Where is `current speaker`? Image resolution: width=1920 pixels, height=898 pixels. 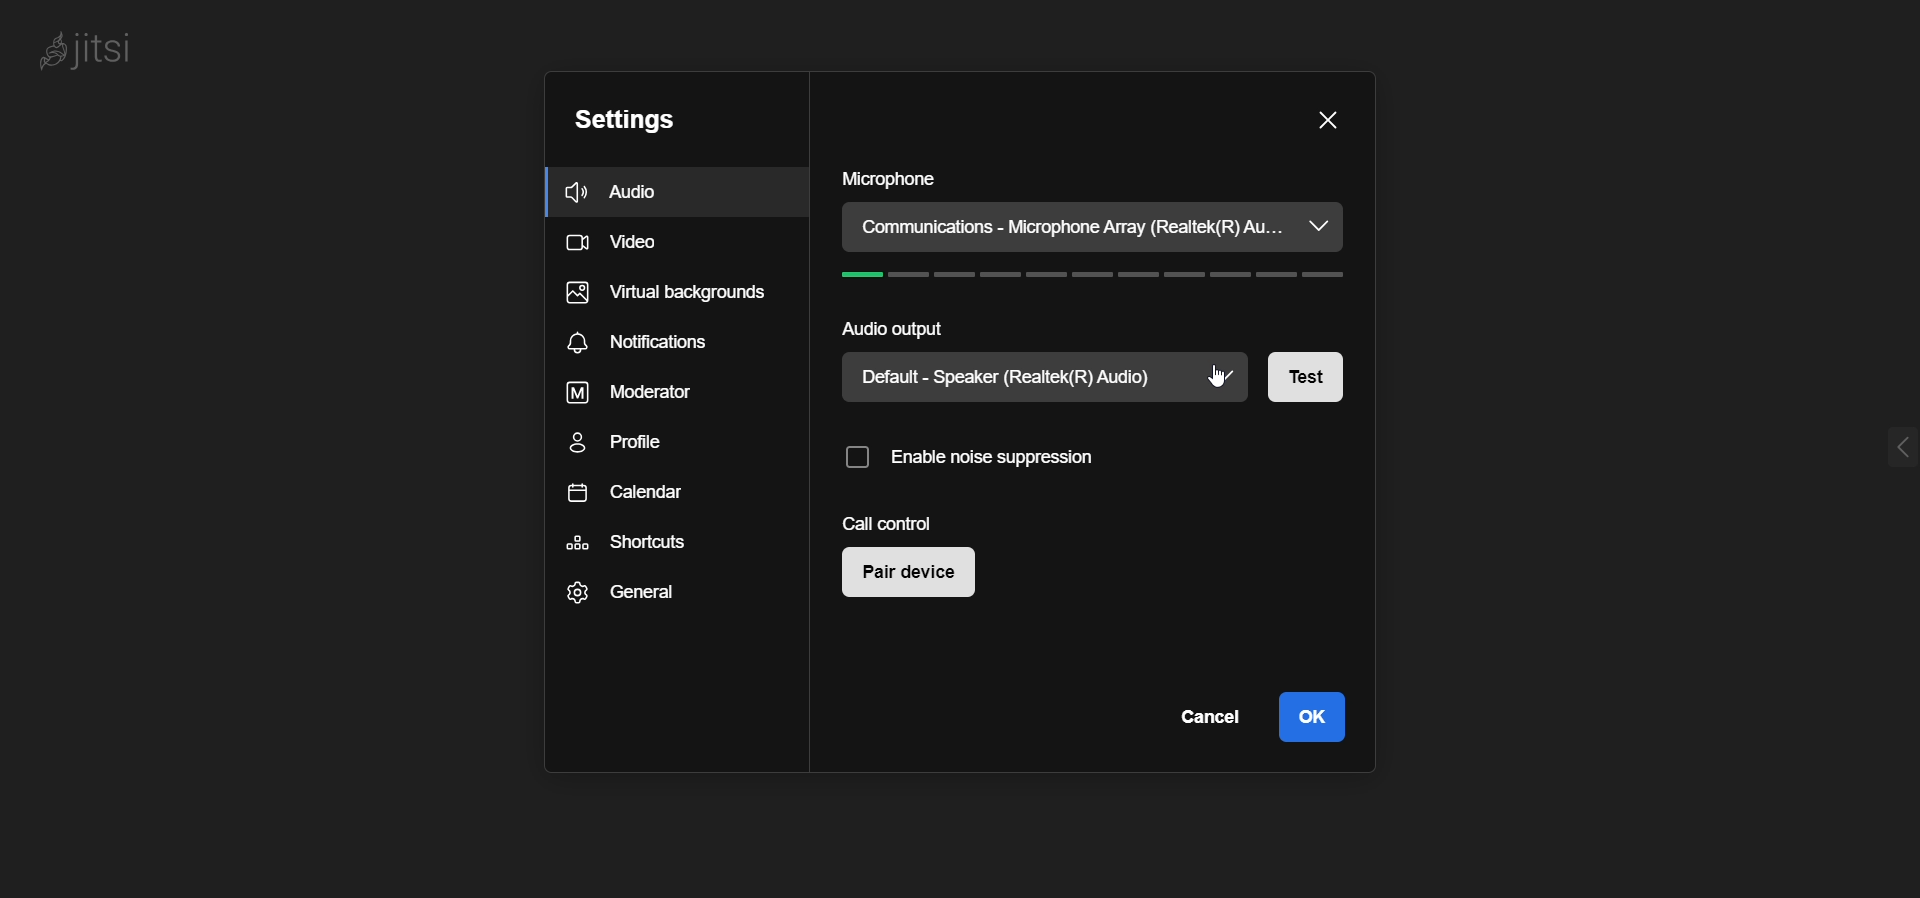
current speaker is located at coordinates (1021, 377).